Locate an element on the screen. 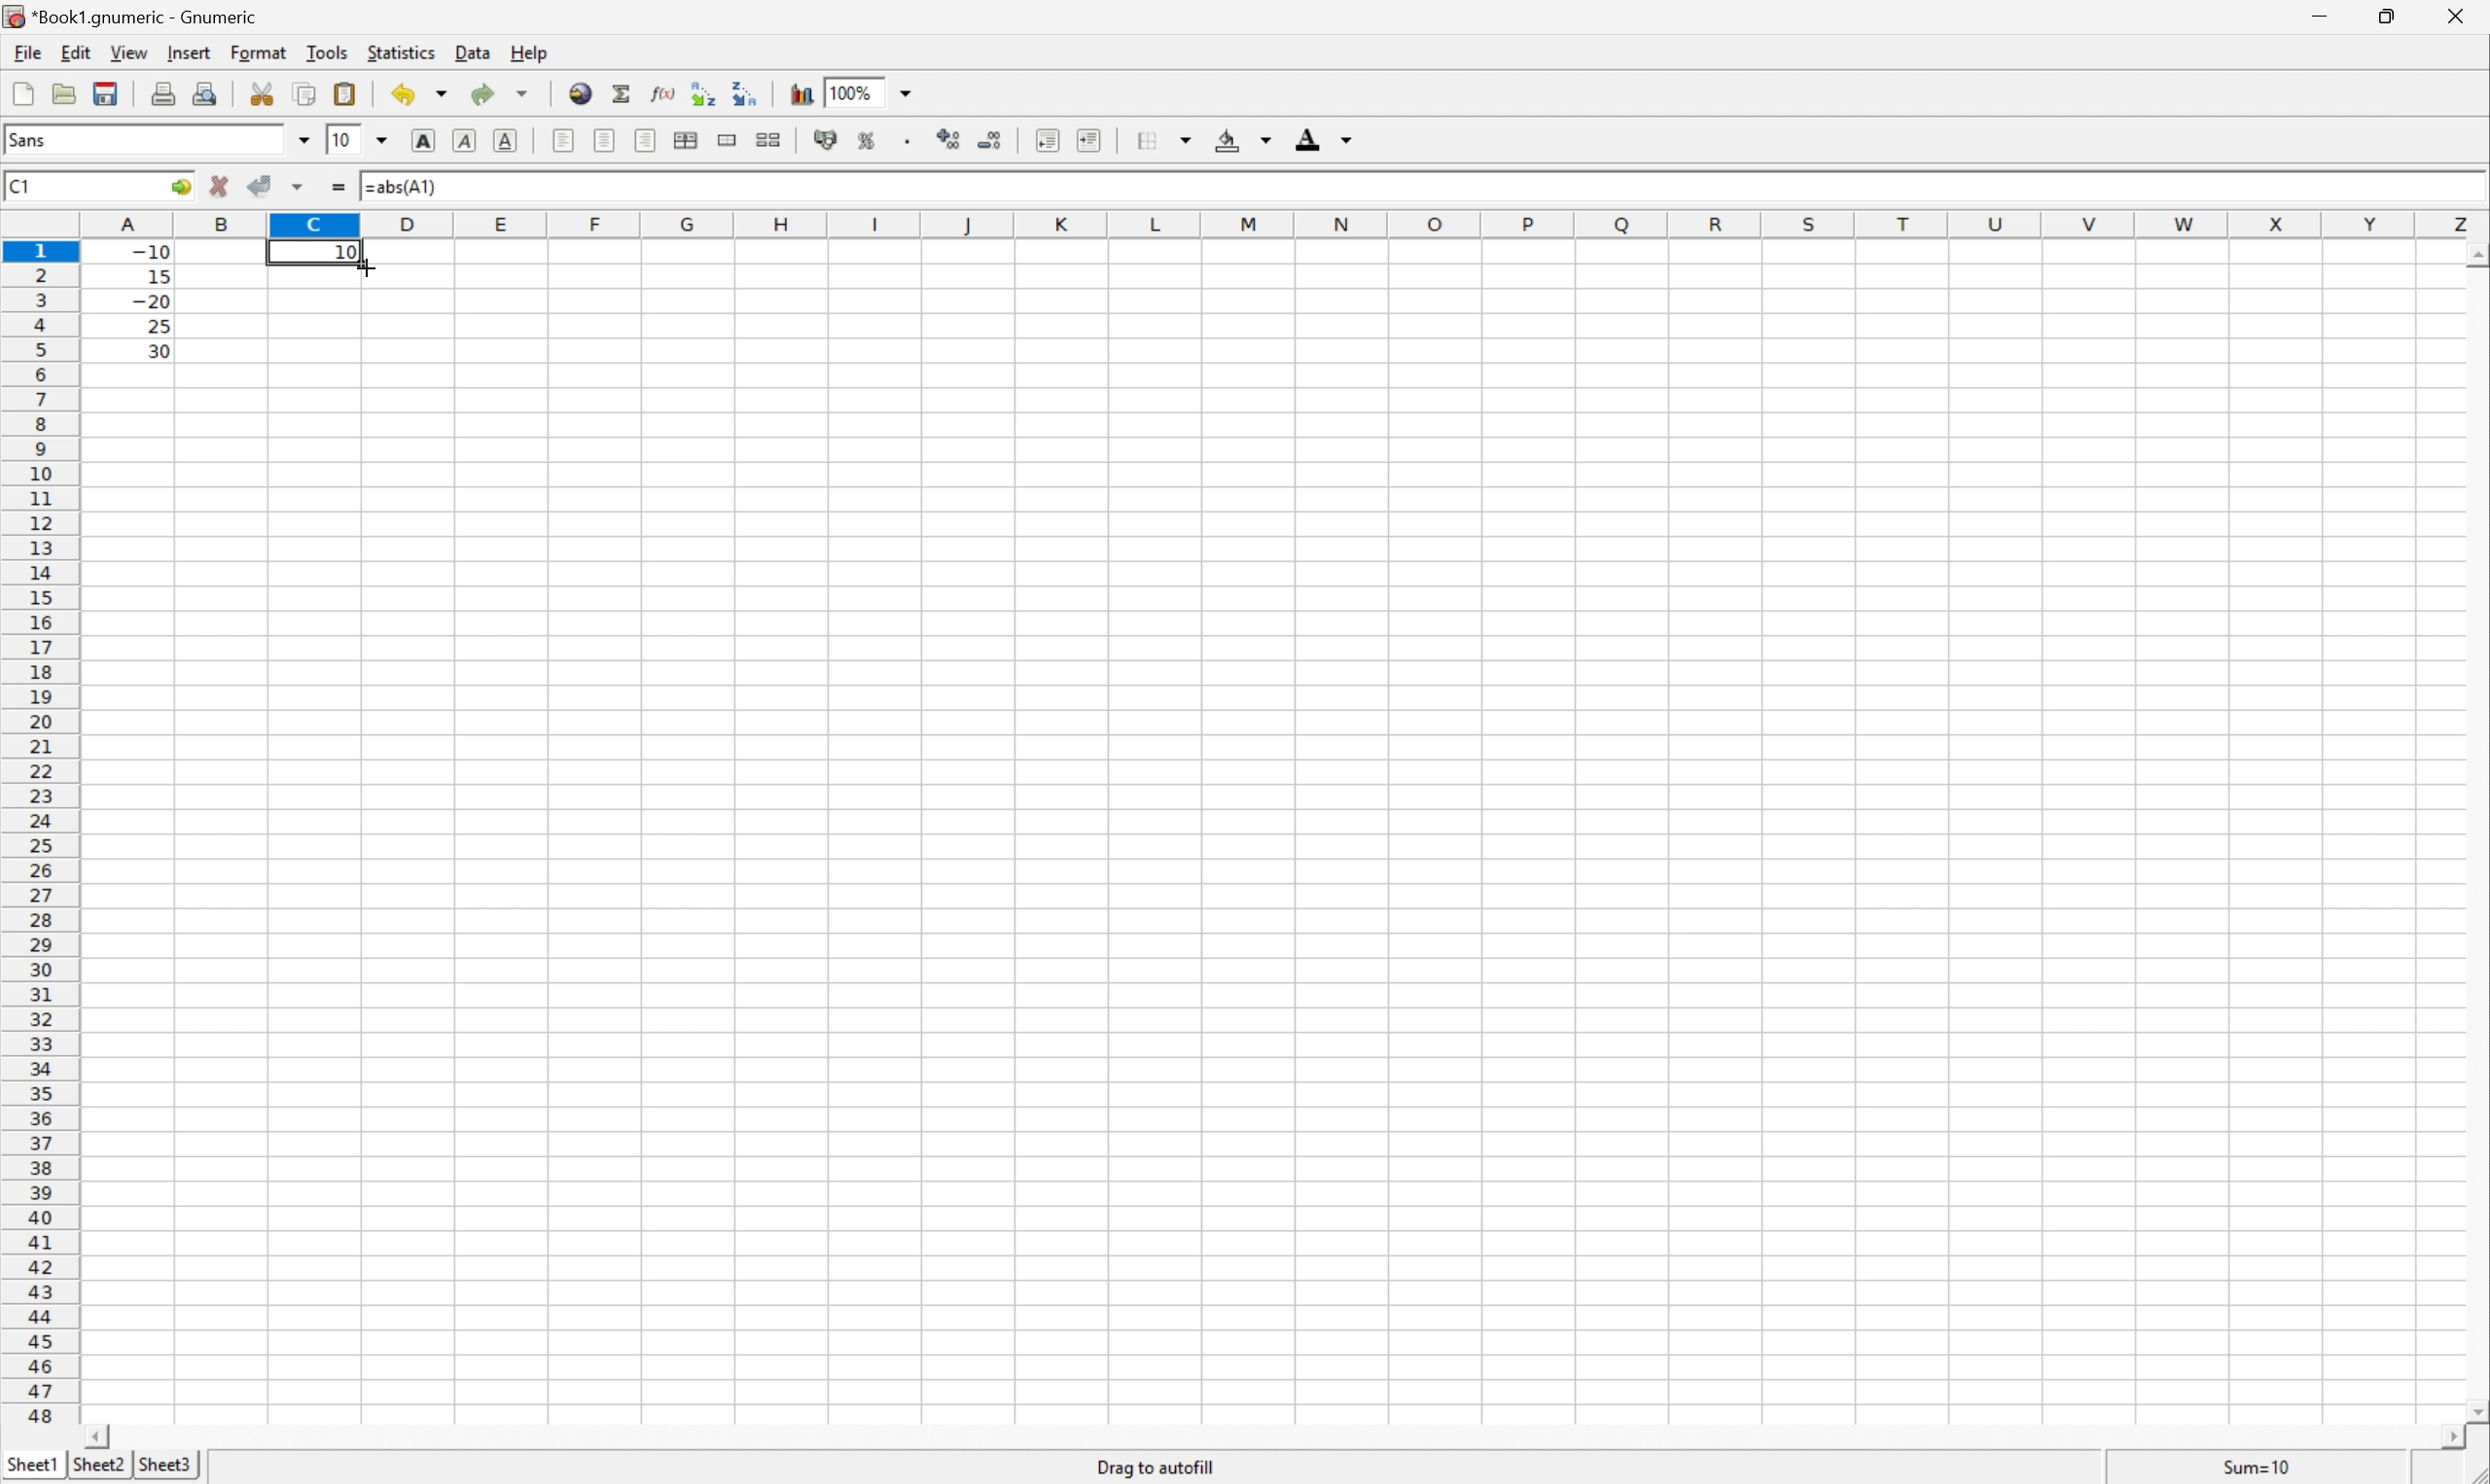  Help is located at coordinates (529, 54).